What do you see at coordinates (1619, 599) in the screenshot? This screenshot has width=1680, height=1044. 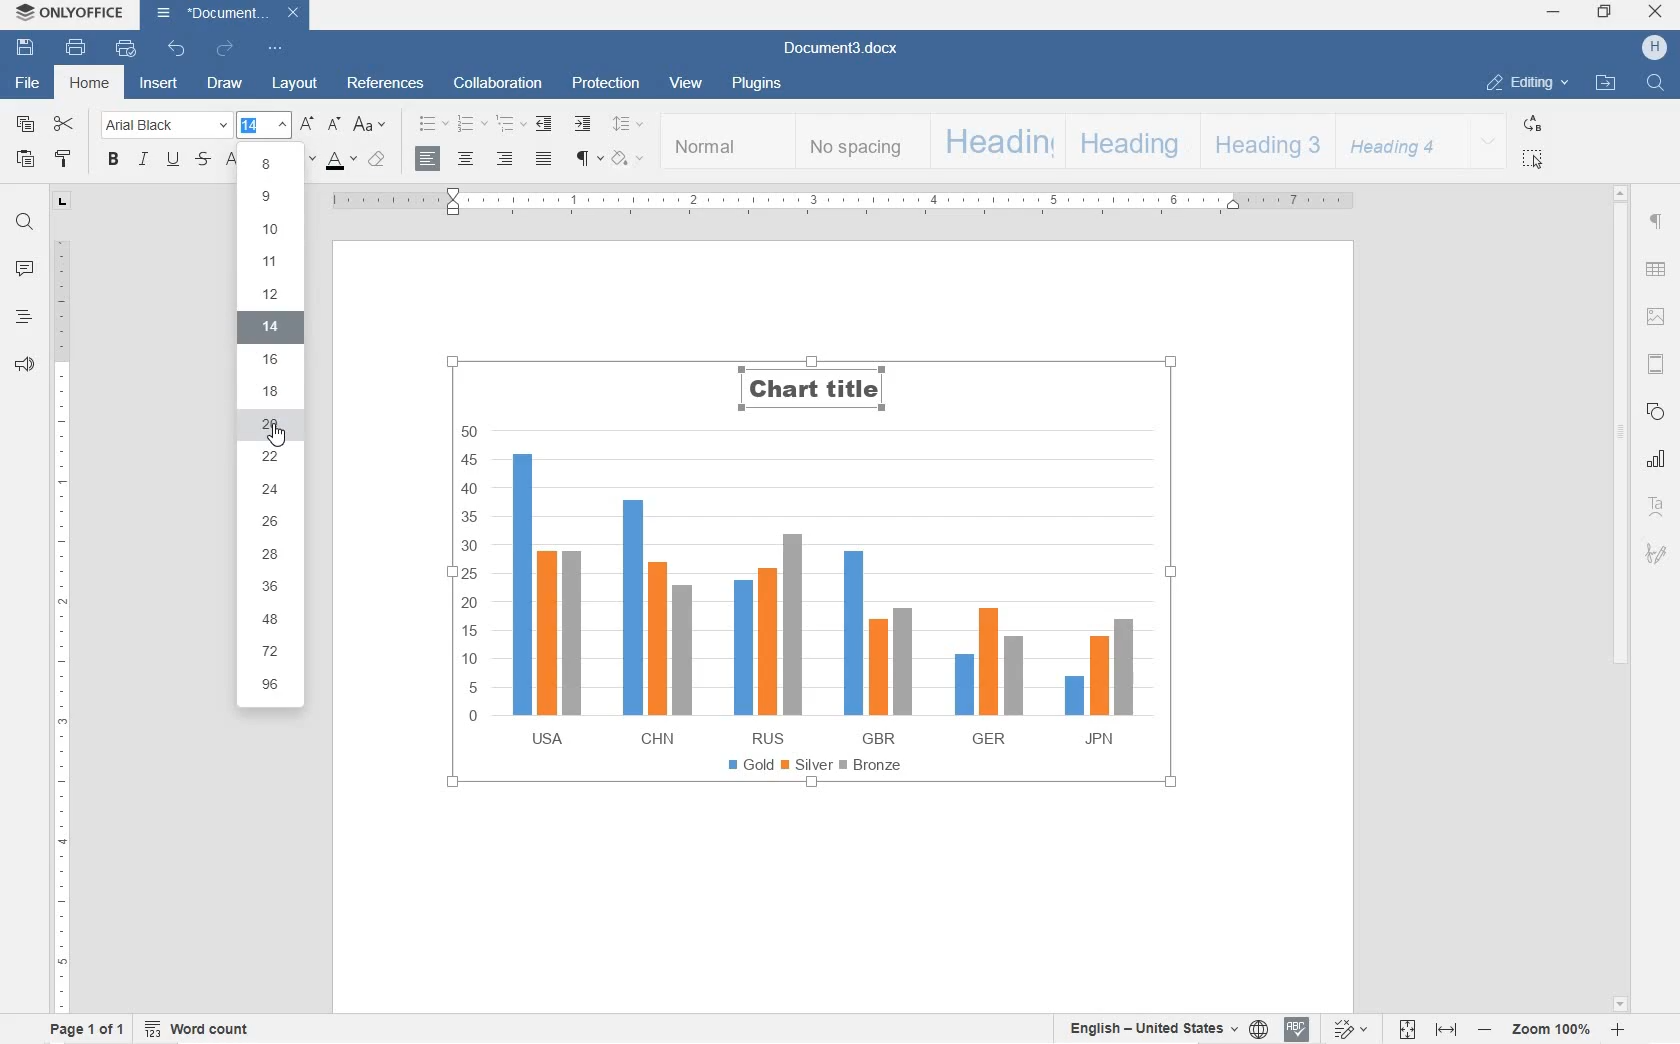 I see `SCROLLBAR` at bounding box center [1619, 599].